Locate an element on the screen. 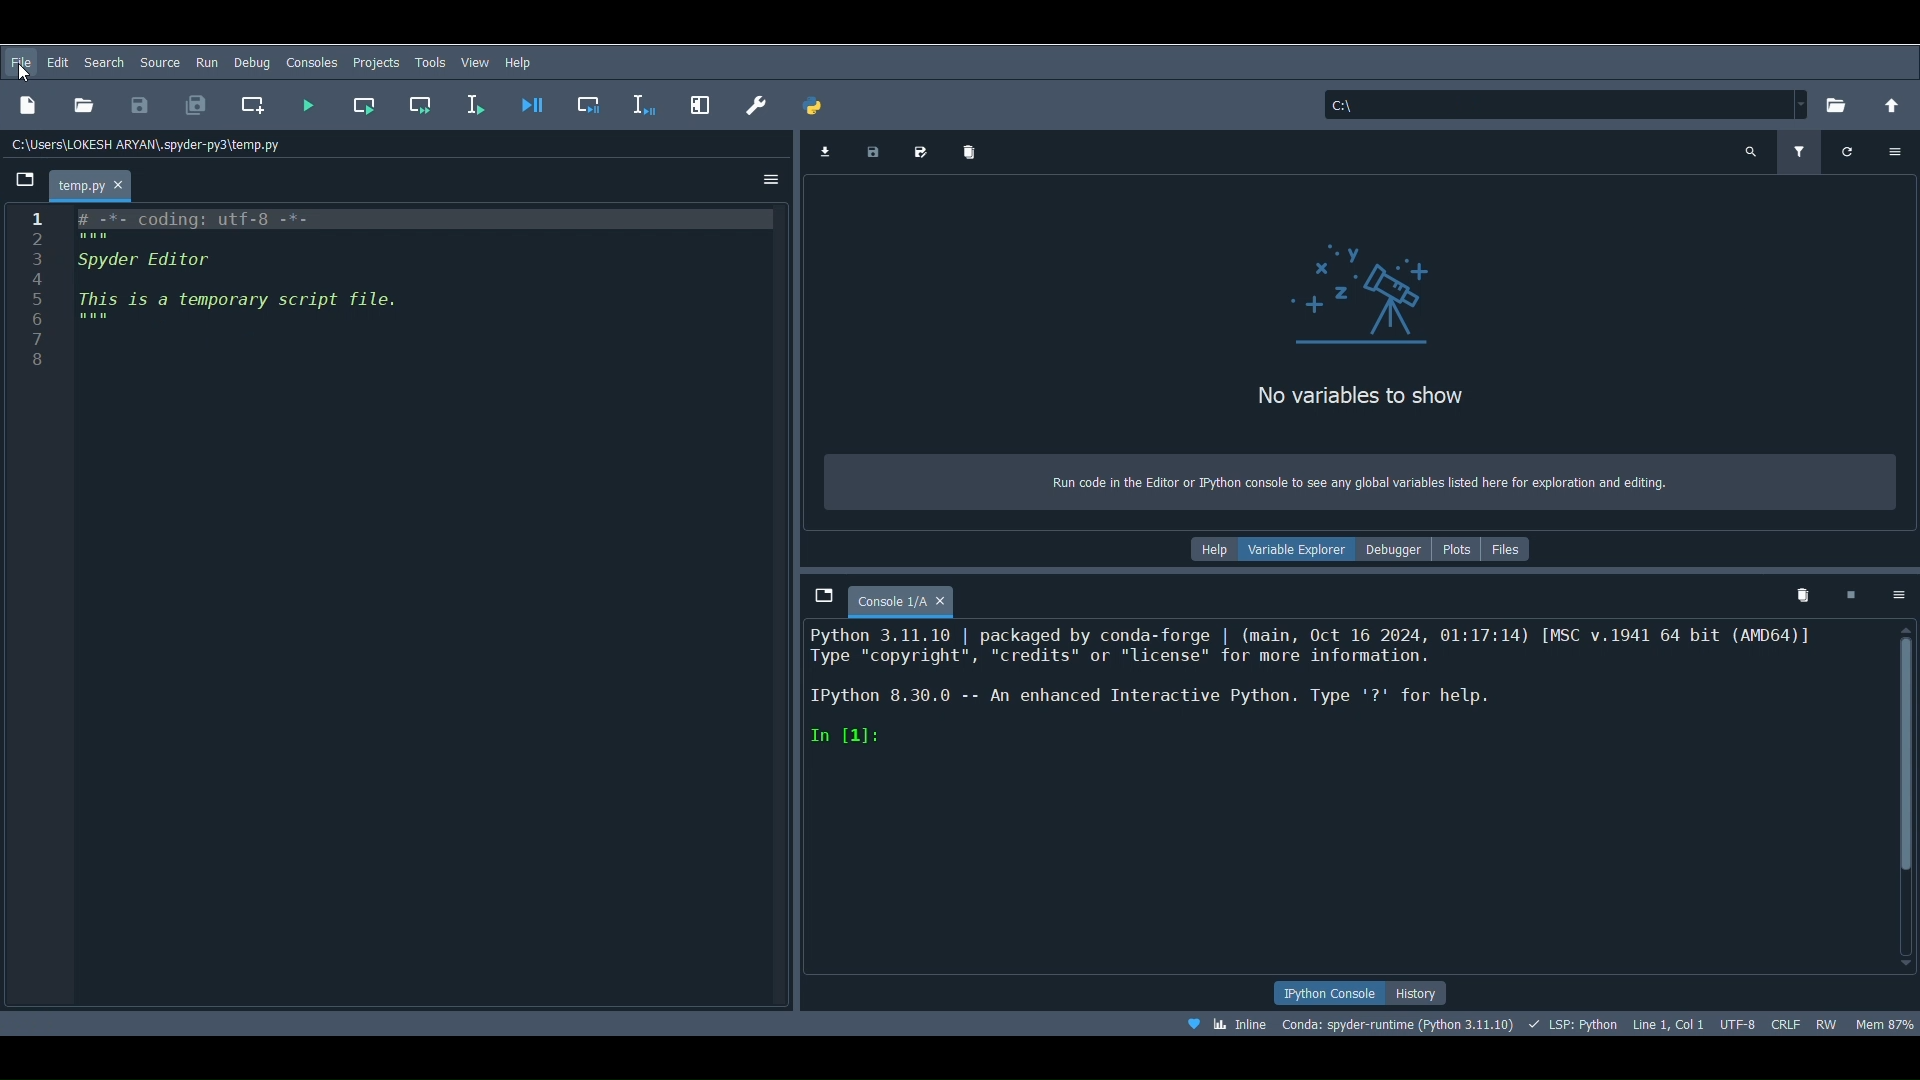 This screenshot has height=1080, width=1920. Help is located at coordinates (1211, 551).